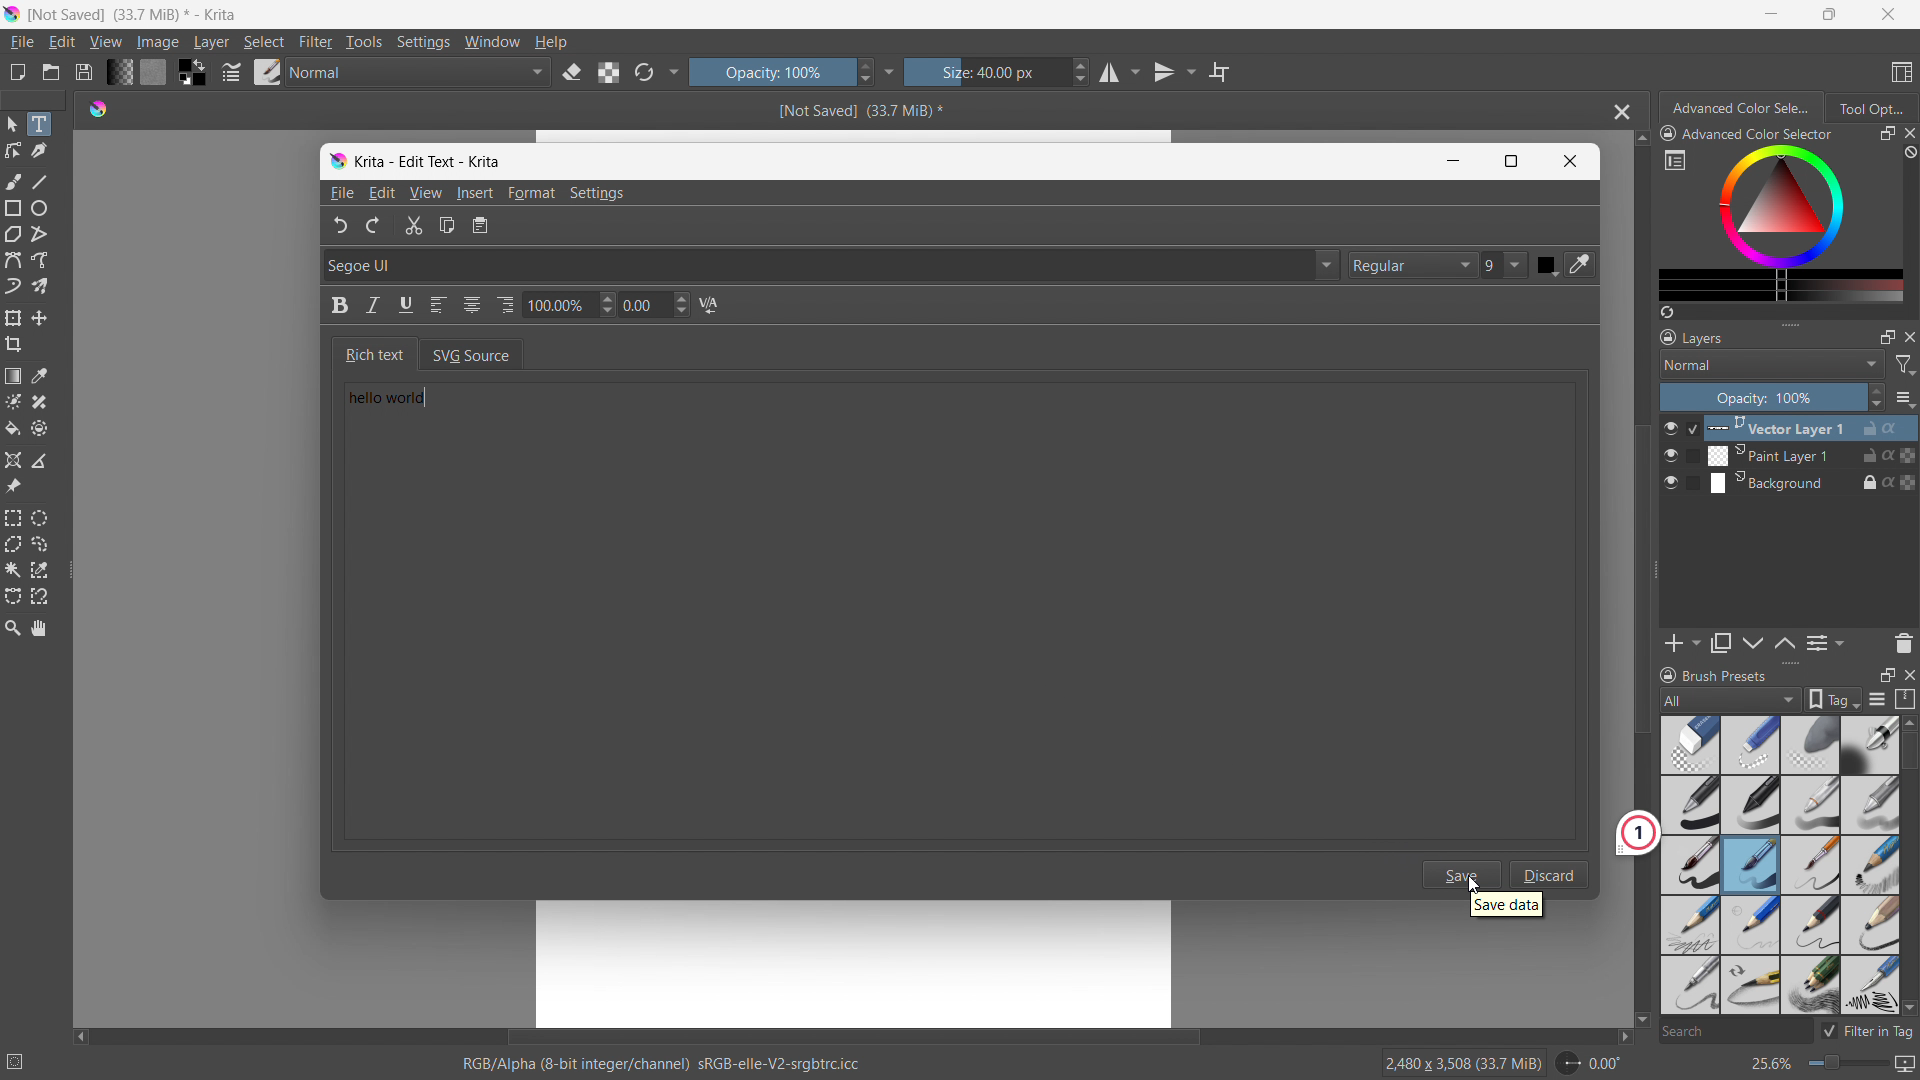 The image size is (1920, 1080). Describe the element at coordinates (1506, 907) in the screenshot. I see `save data` at that location.